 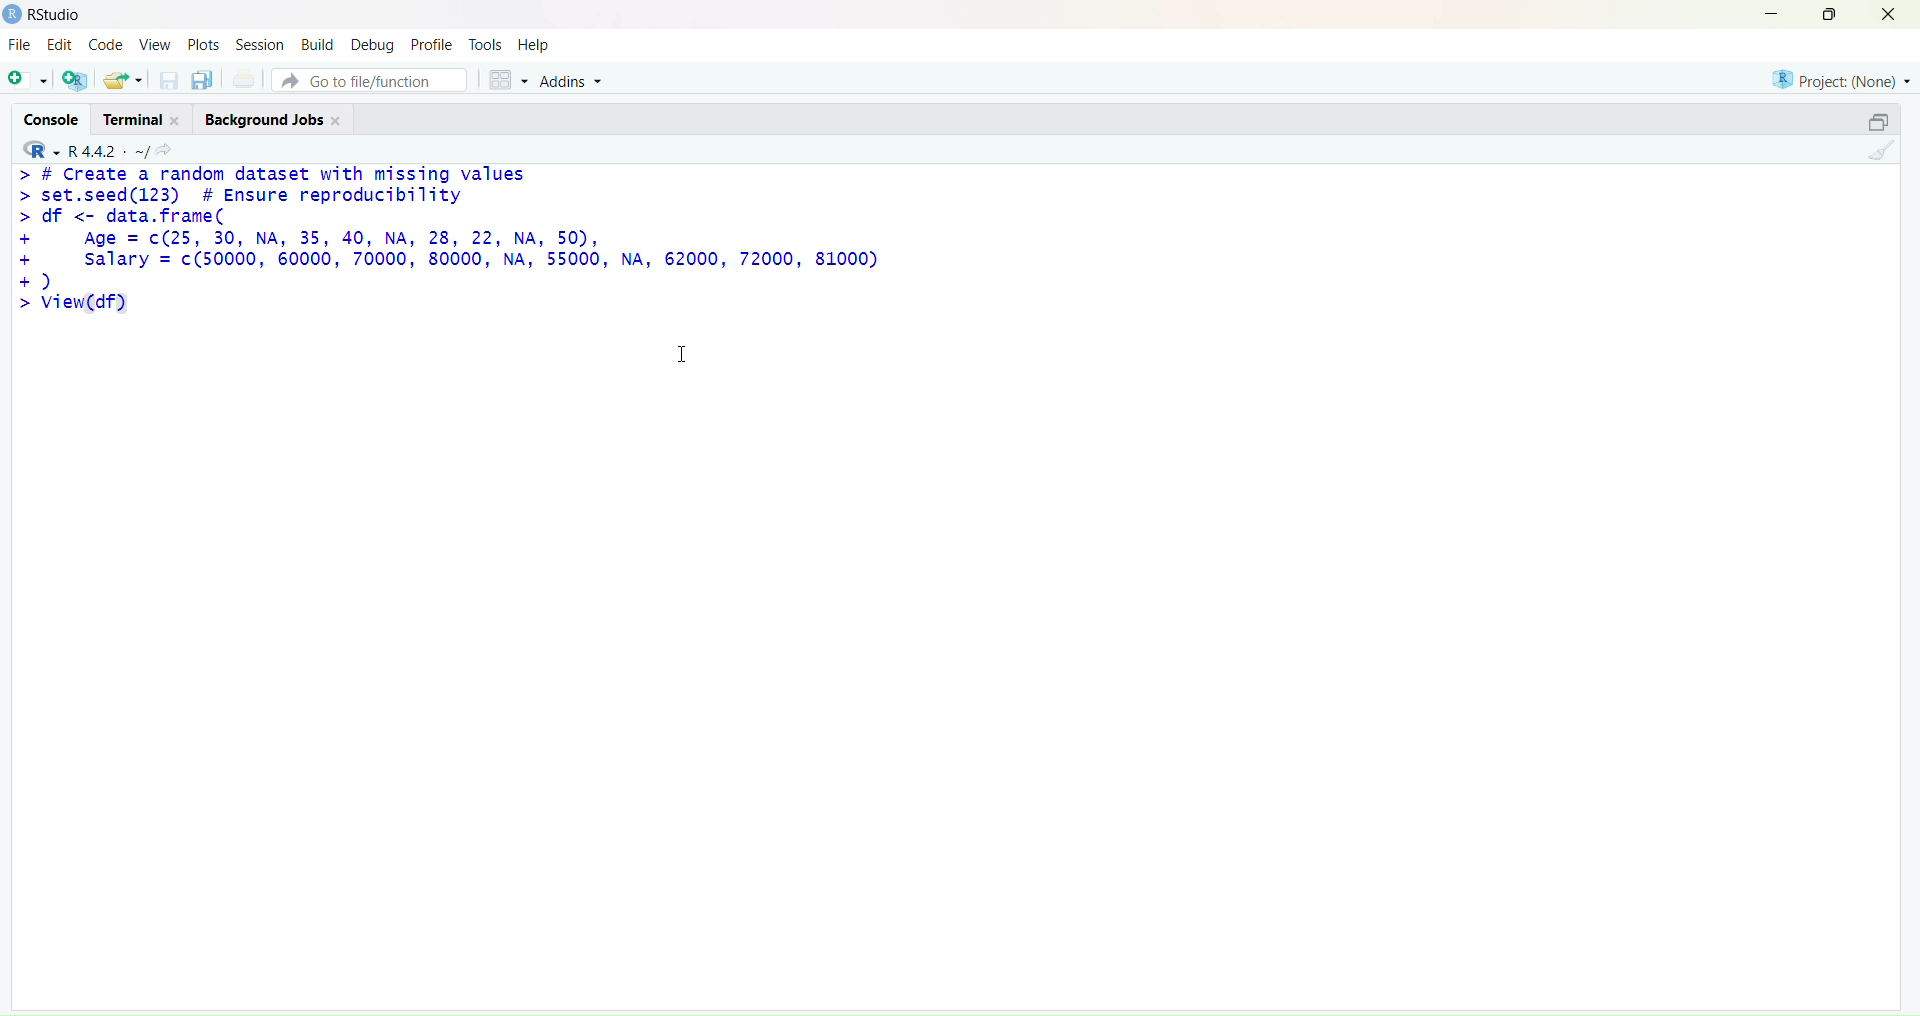 I want to click on workspace panes, so click(x=509, y=82).